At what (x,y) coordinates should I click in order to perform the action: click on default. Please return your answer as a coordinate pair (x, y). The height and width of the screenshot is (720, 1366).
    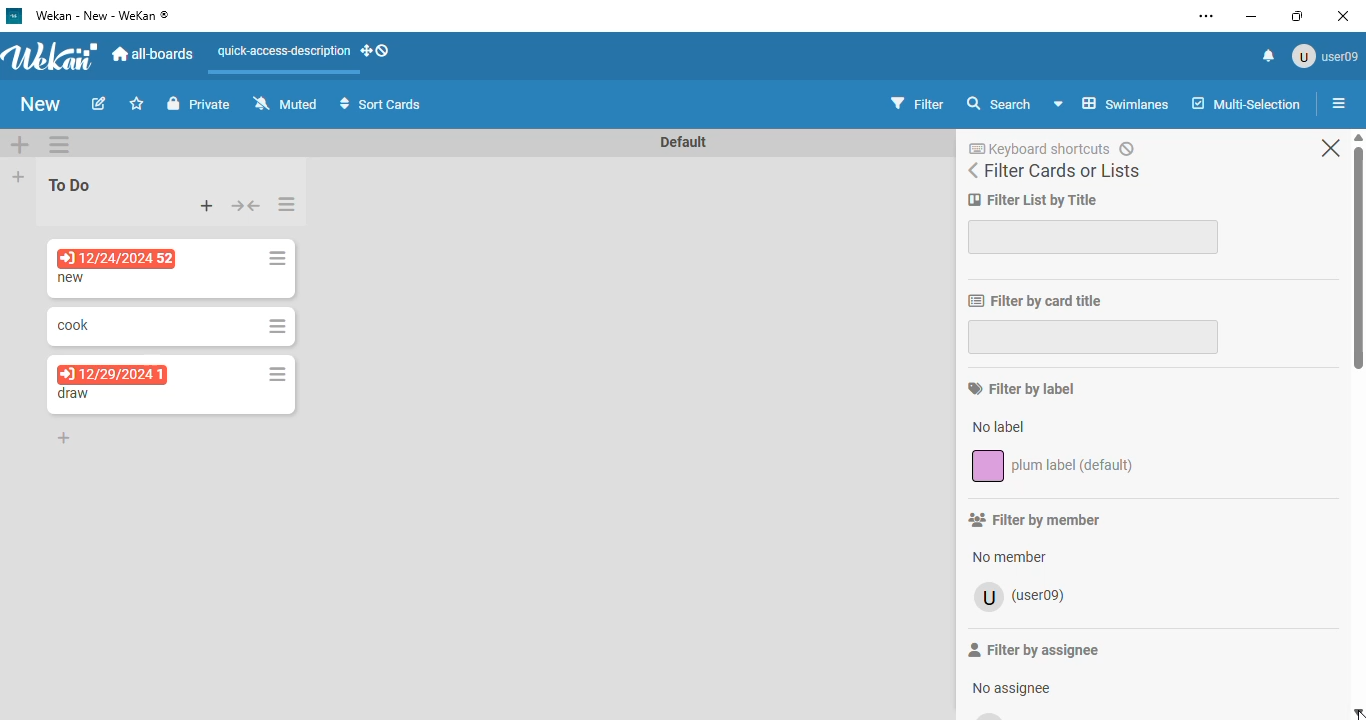
    Looking at the image, I should click on (684, 141).